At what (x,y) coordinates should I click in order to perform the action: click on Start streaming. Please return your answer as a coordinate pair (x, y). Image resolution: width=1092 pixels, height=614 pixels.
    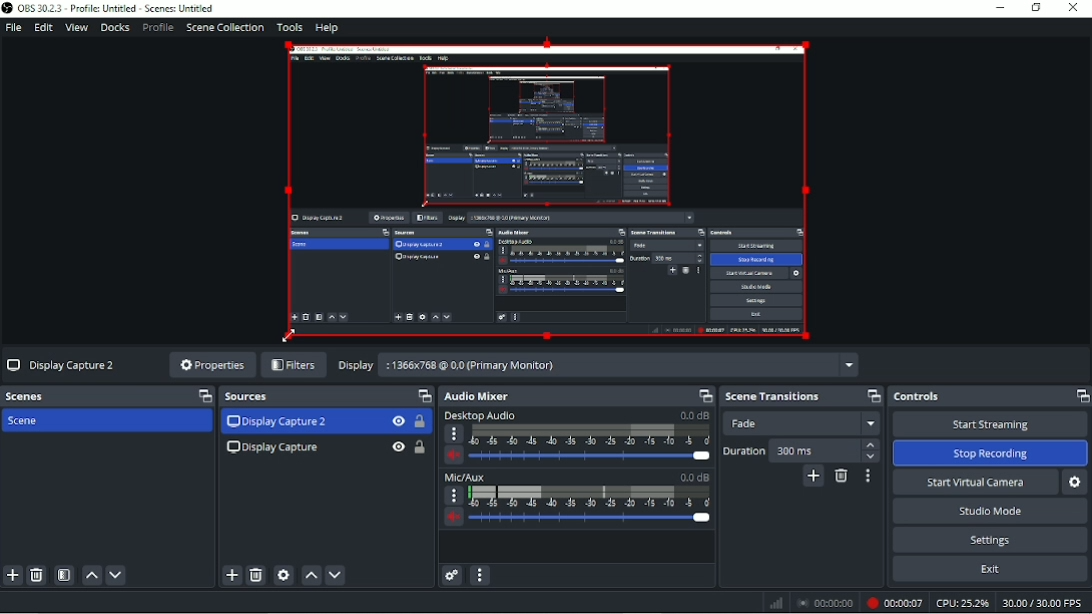
    Looking at the image, I should click on (988, 424).